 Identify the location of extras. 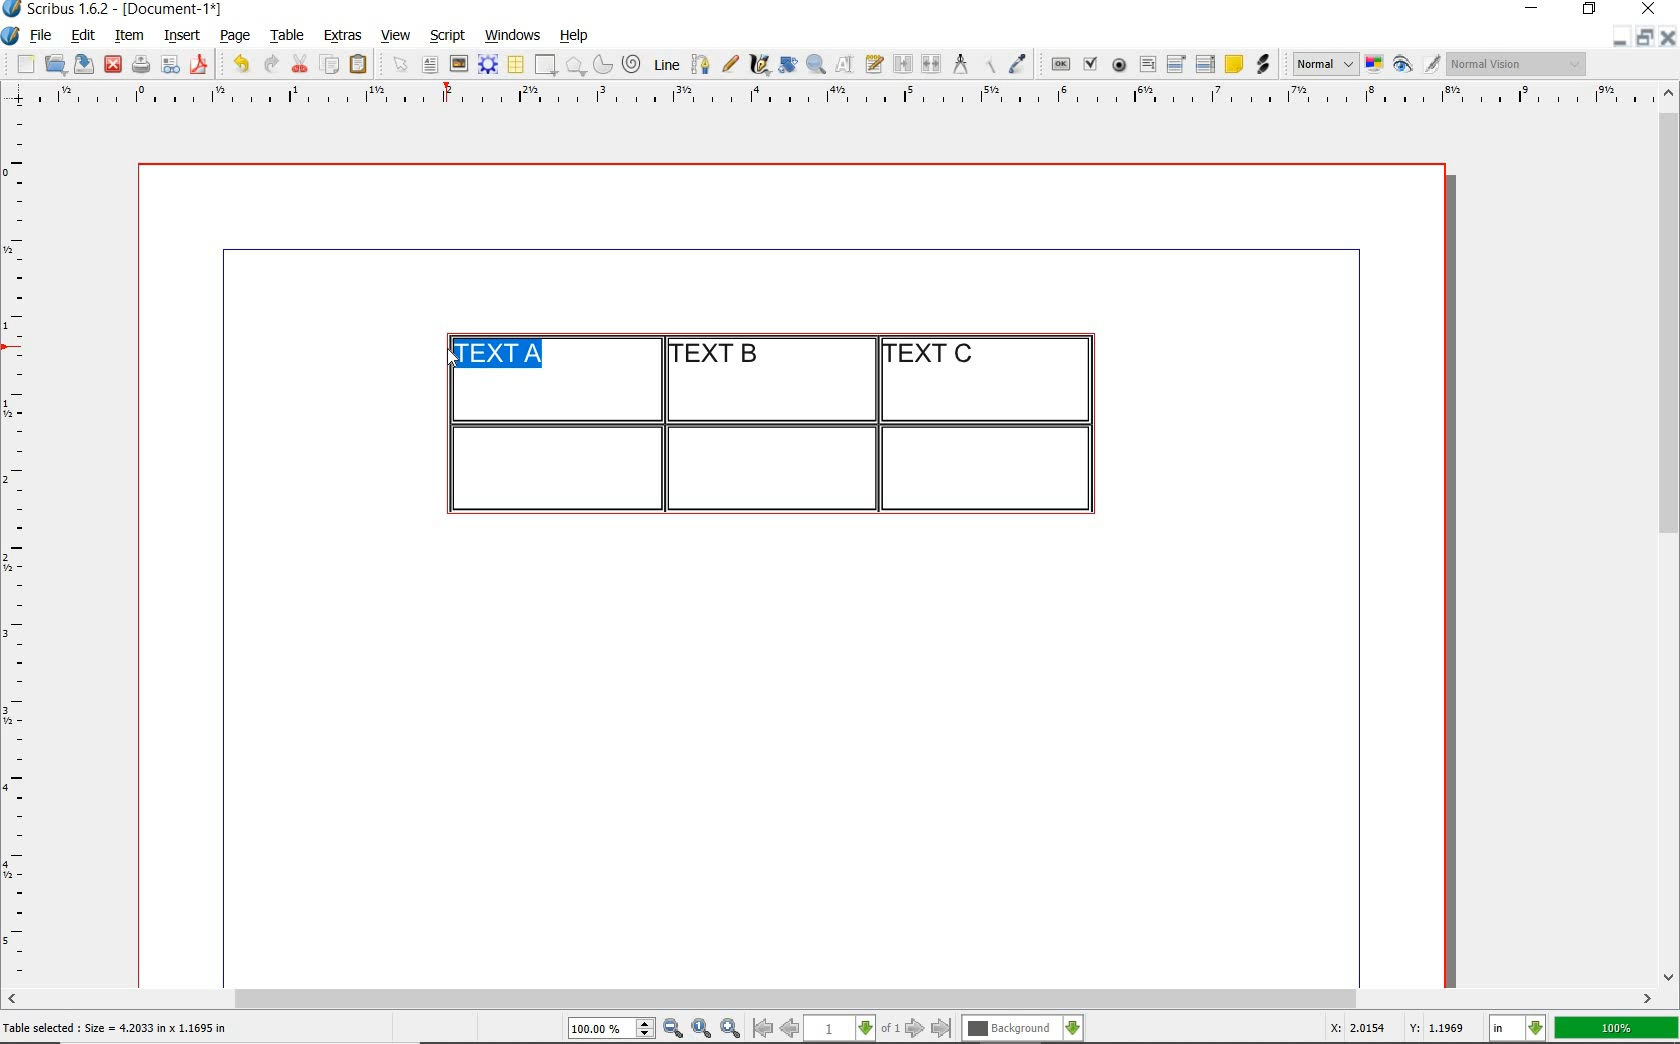
(343, 37).